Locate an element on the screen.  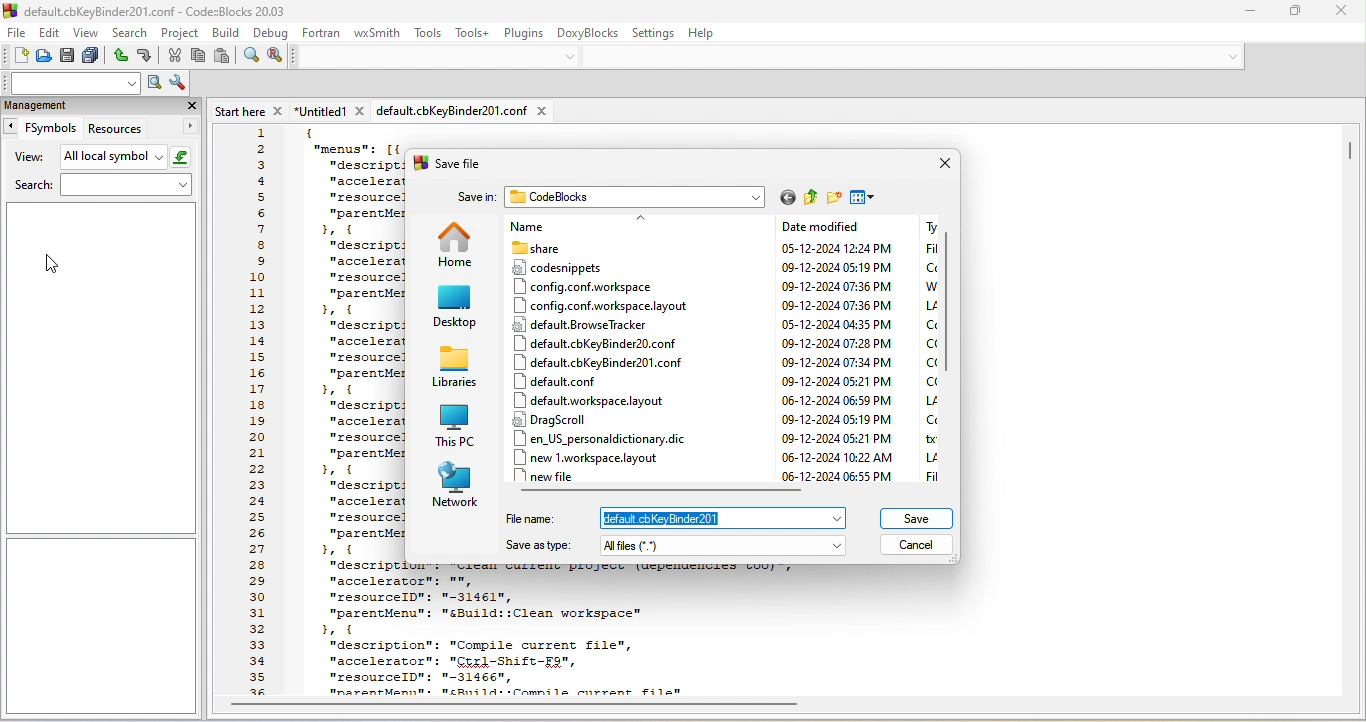
home is located at coordinates (457, 245).